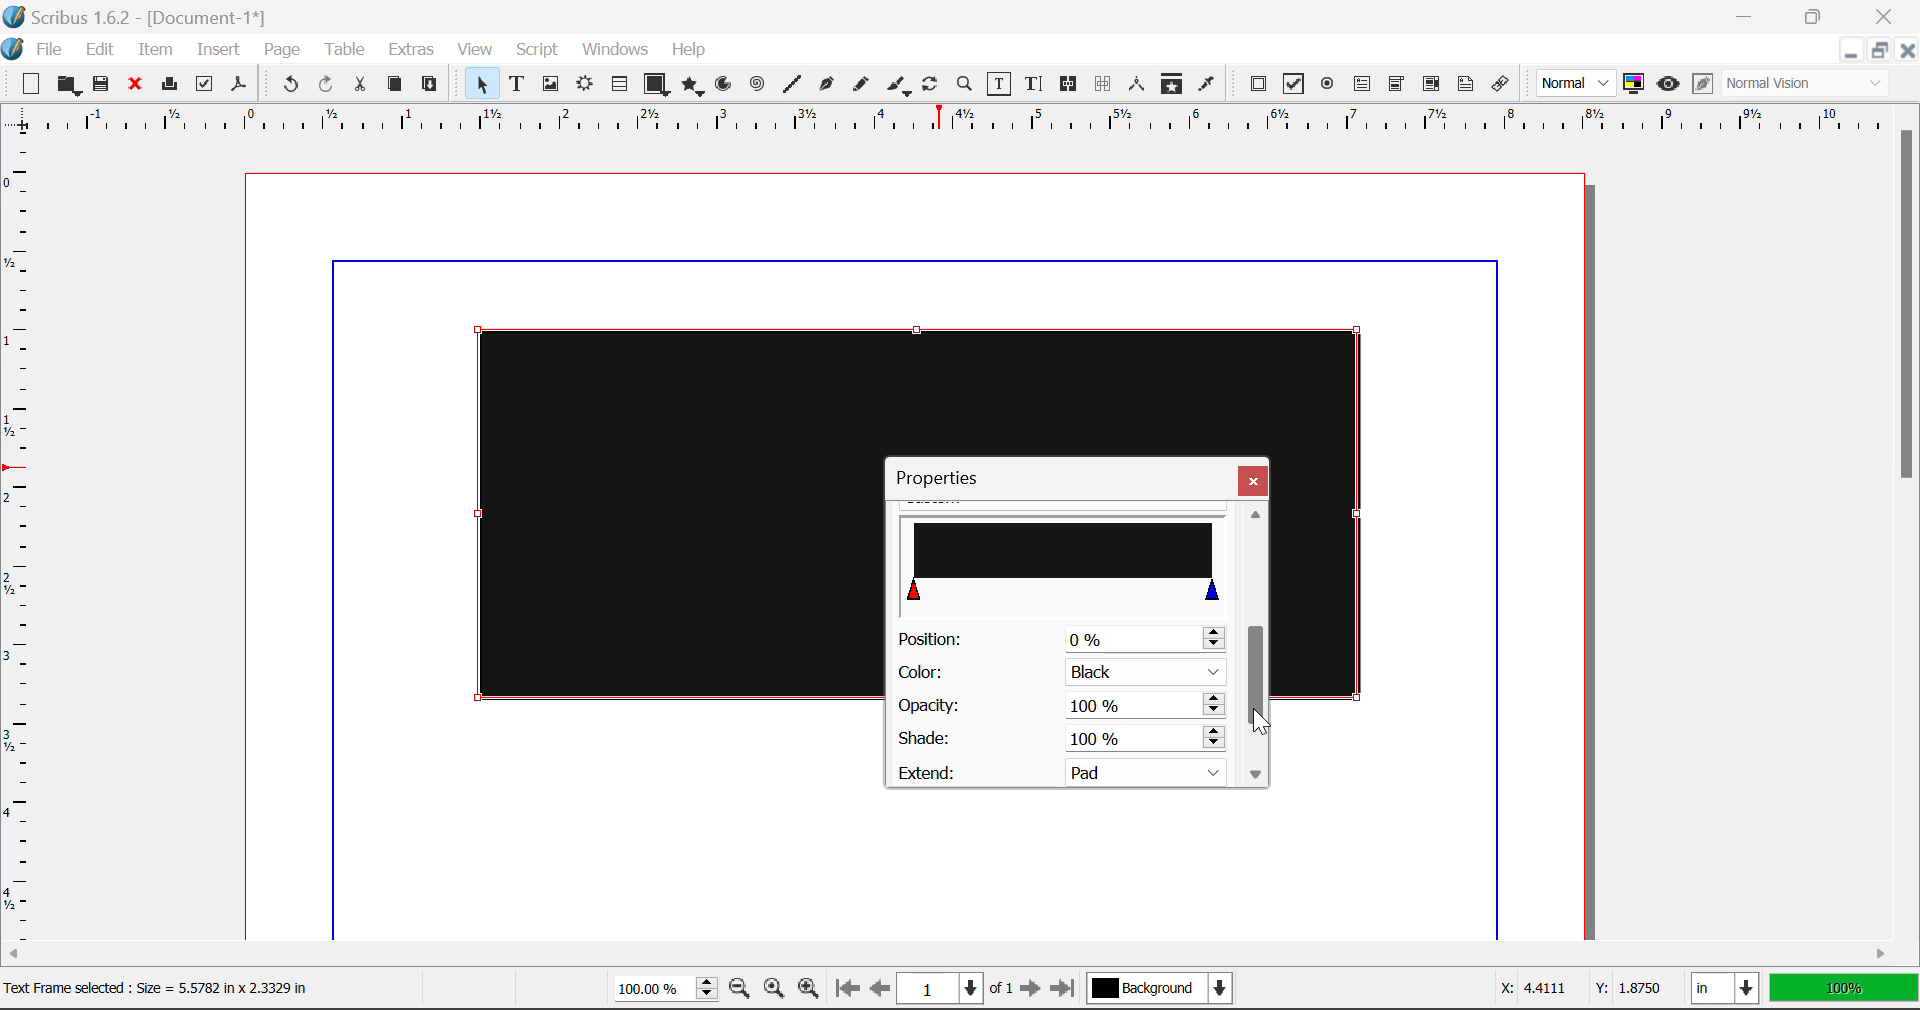  I want to click on PDF Radio Button, so click(1327, 87).